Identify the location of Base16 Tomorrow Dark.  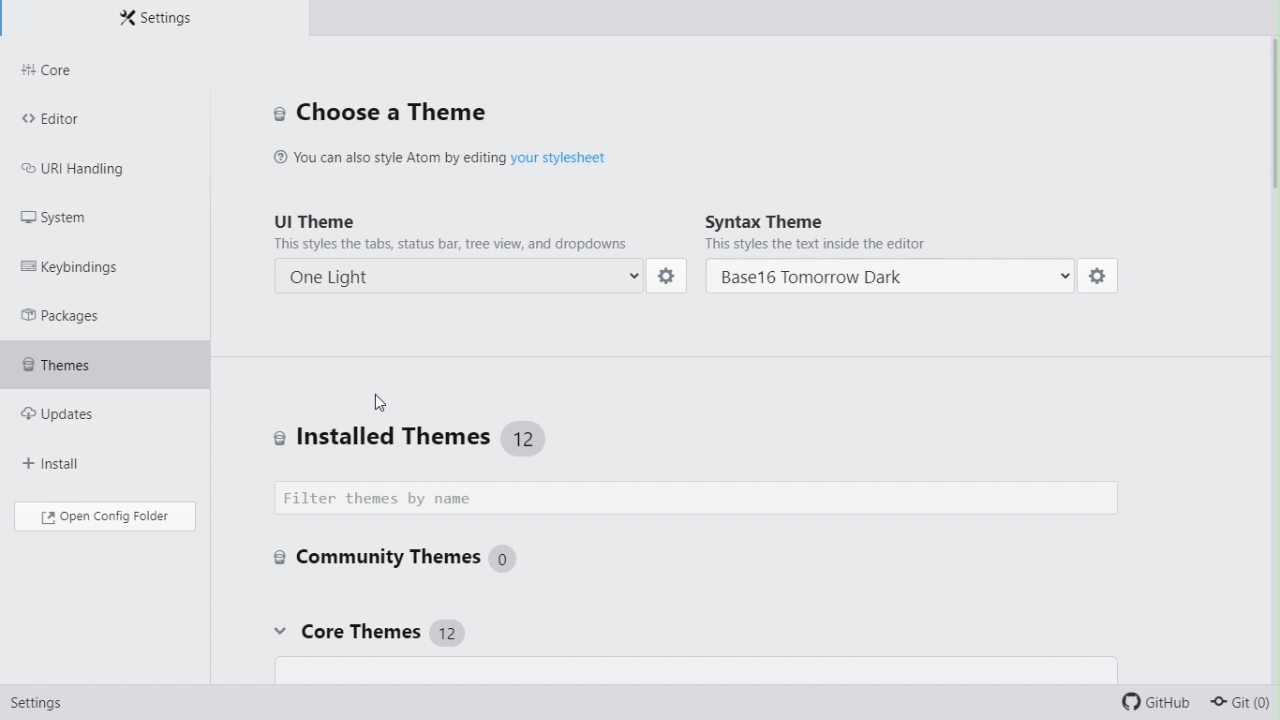
(895, 272).